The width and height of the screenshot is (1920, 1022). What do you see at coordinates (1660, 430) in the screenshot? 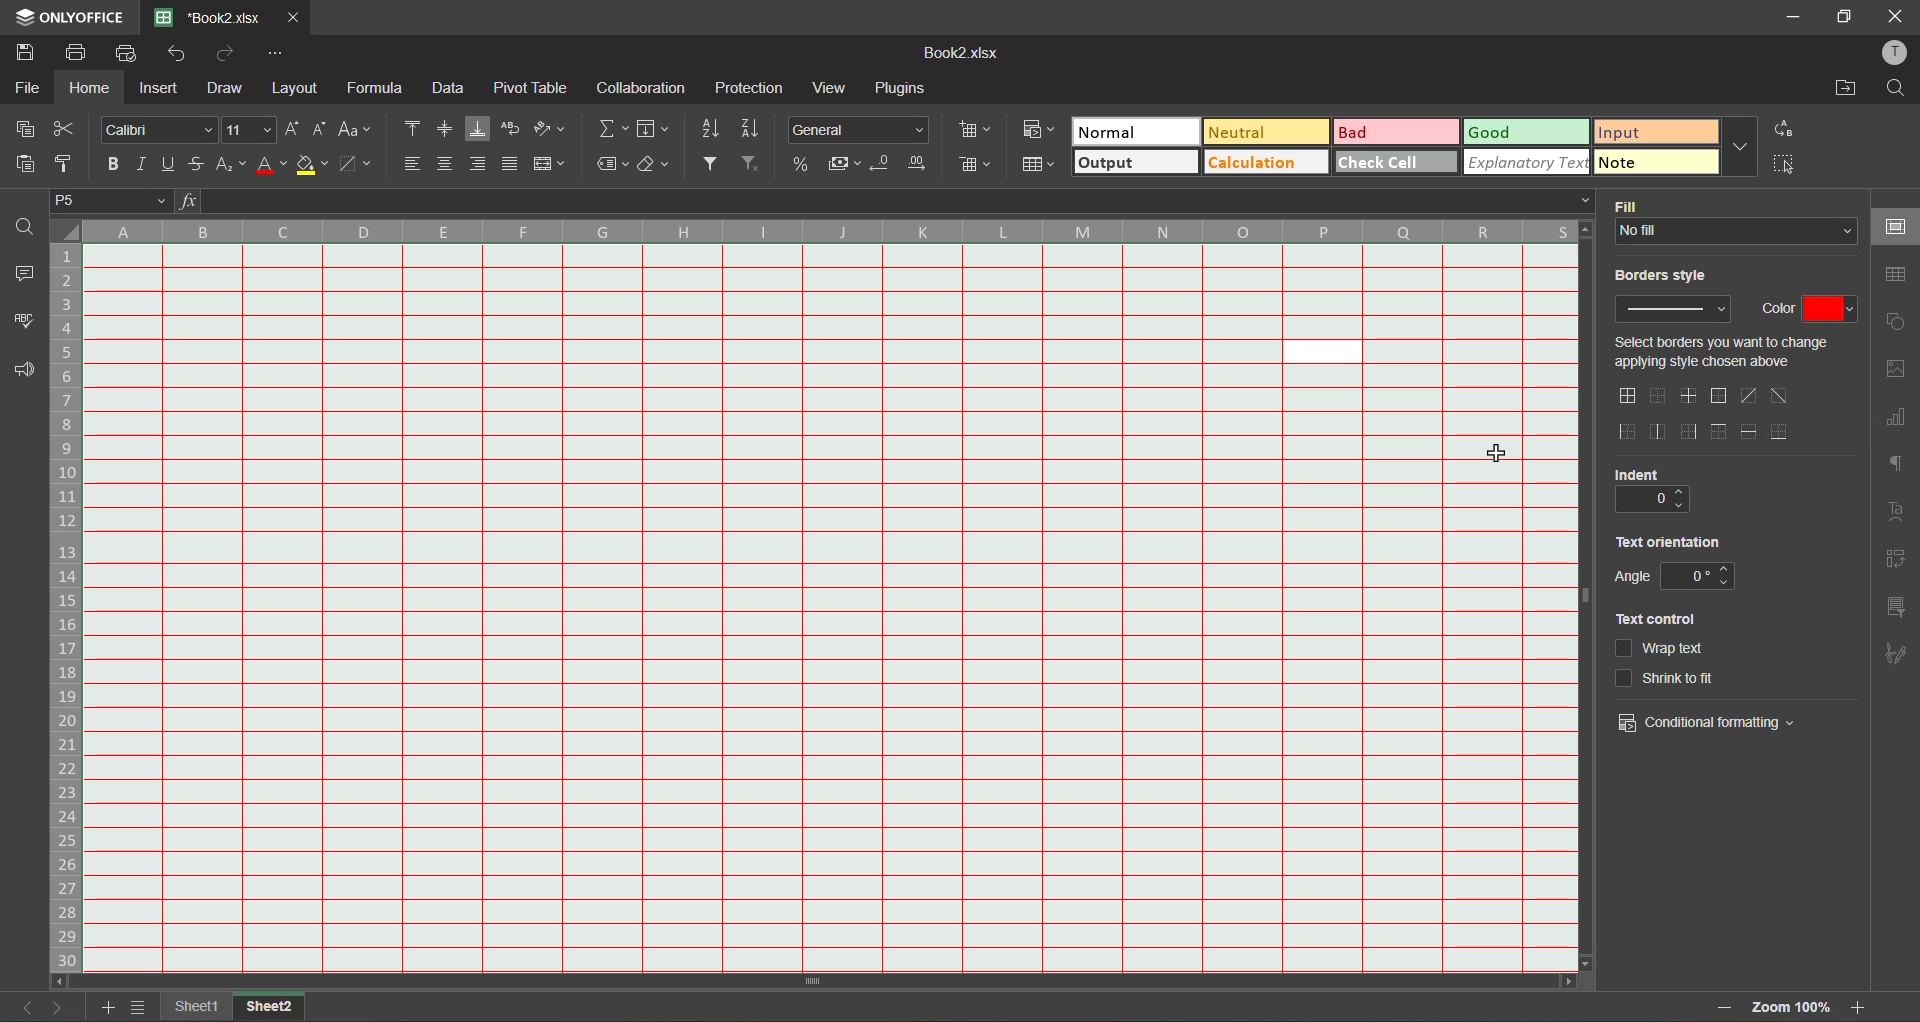
I see `vertical lines inner only` at bounding box center [1660, 430].